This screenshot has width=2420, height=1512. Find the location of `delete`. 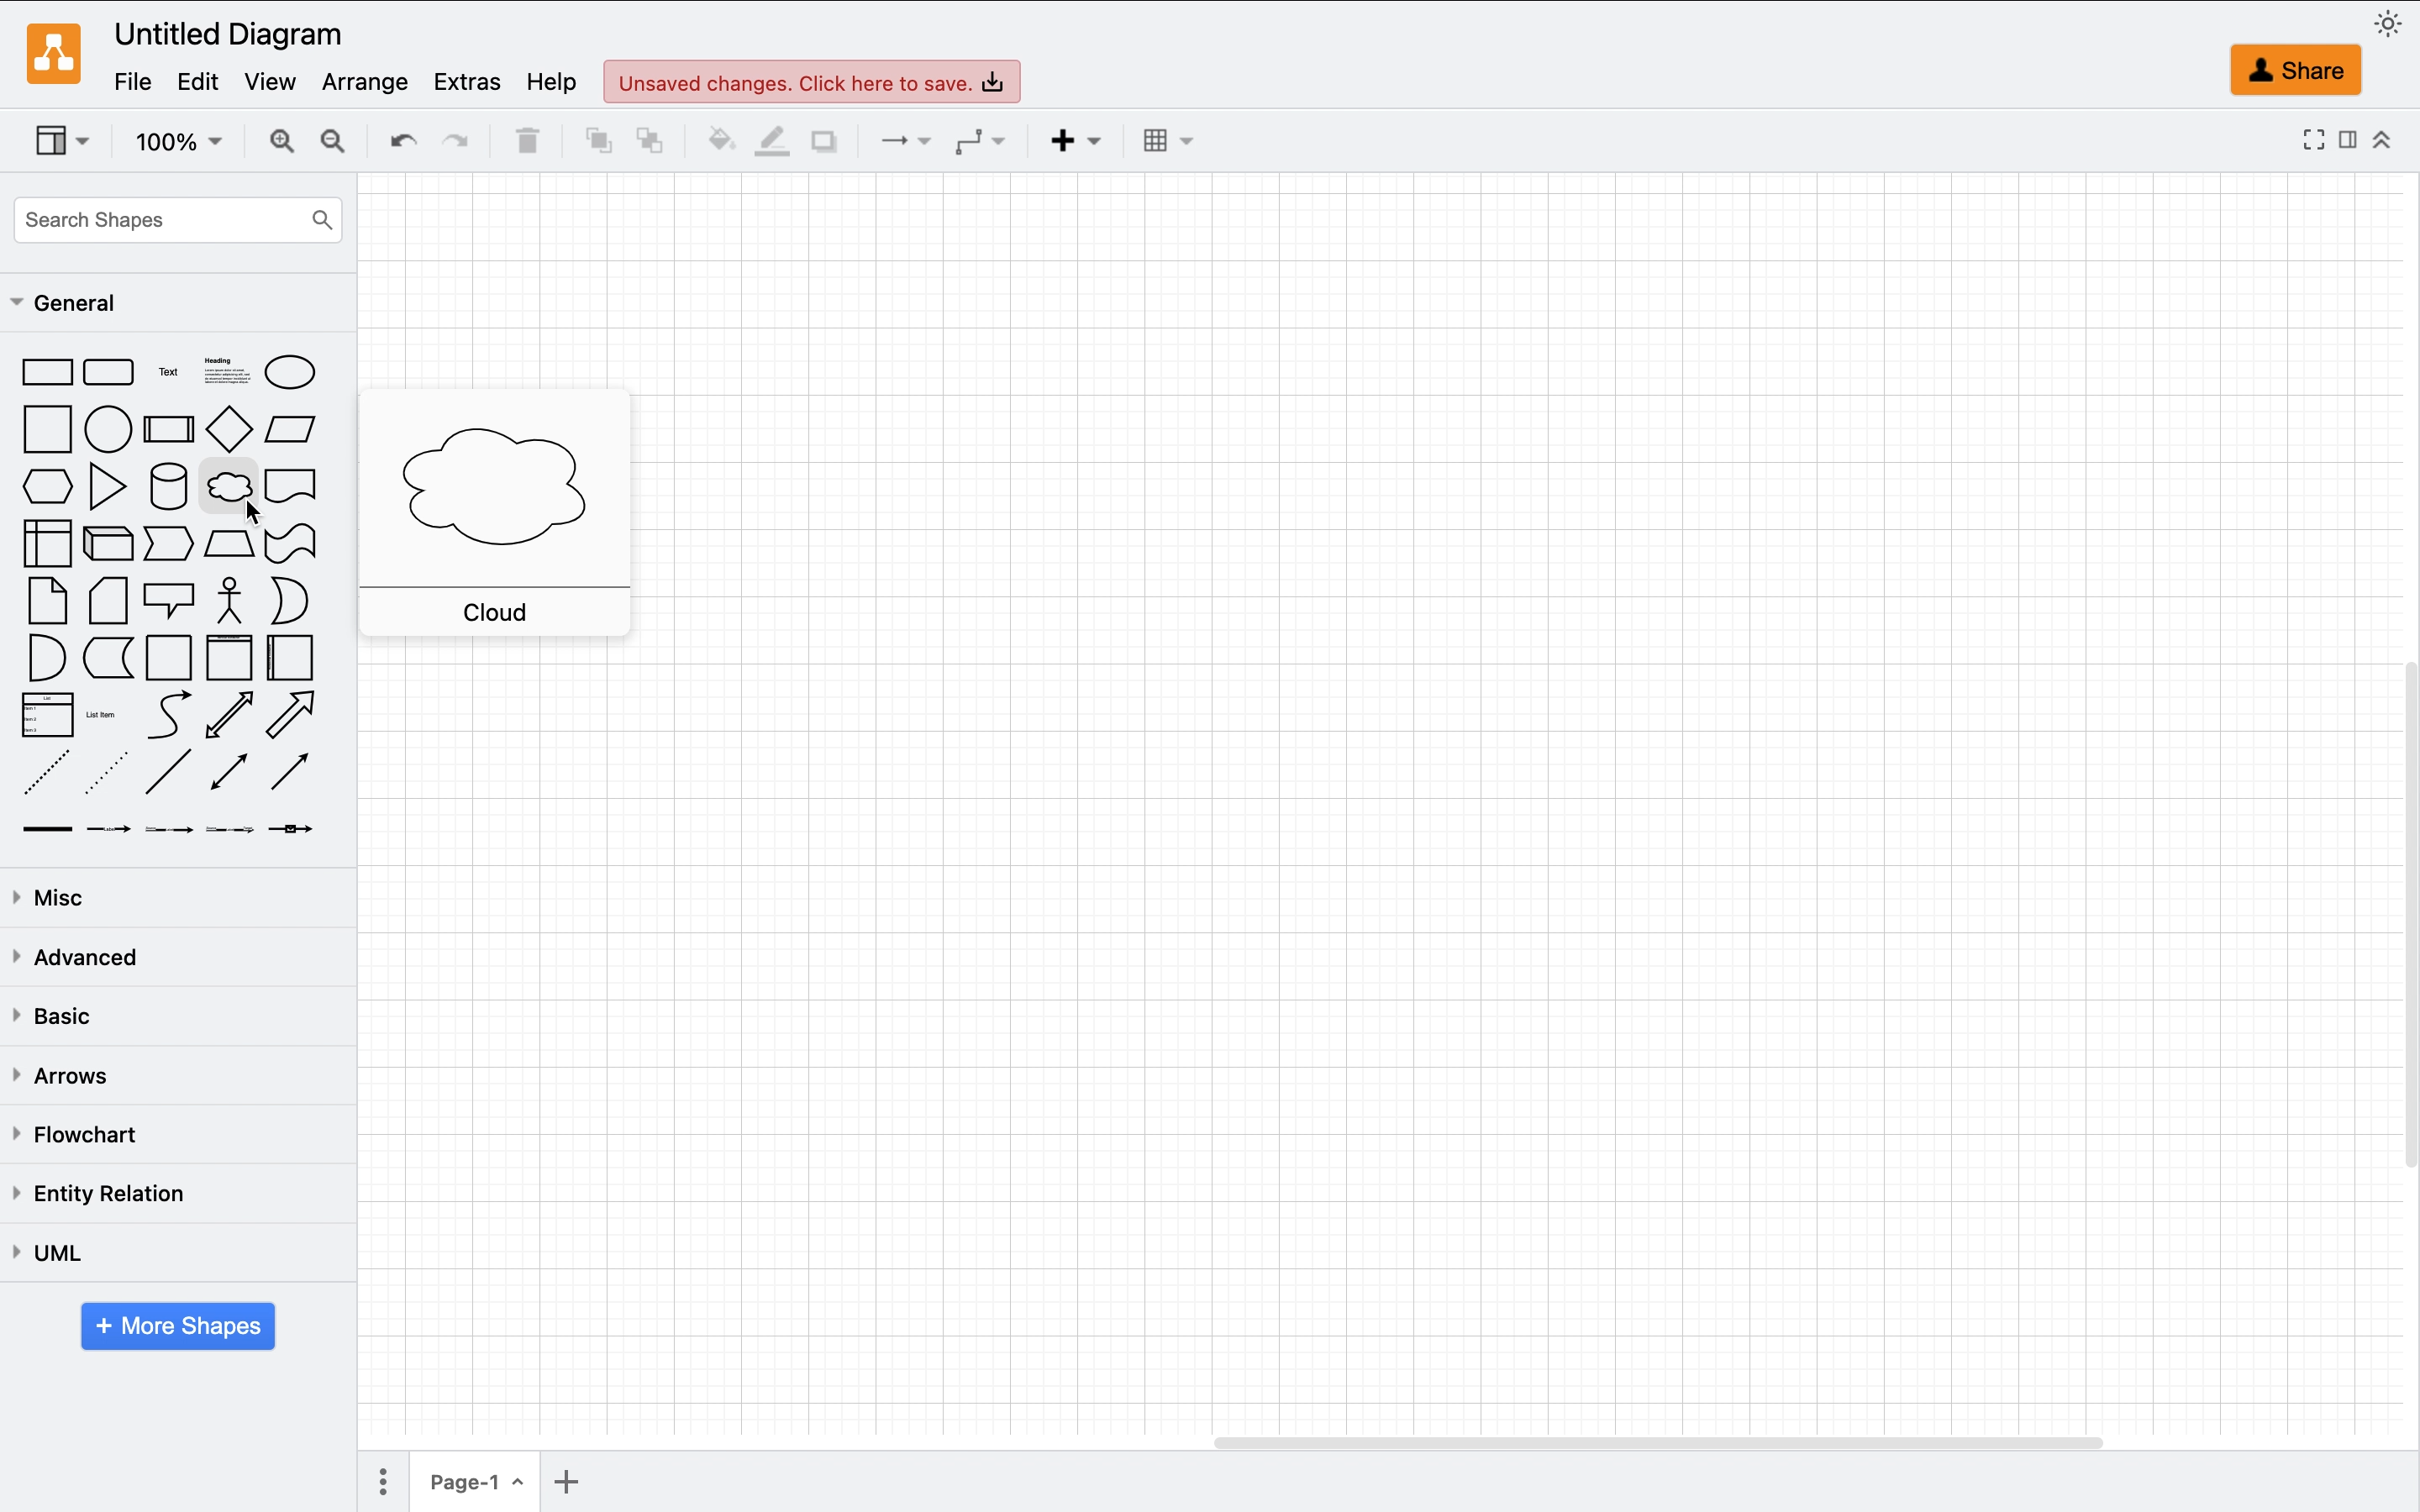

delete is located at coordinates (522, 142).